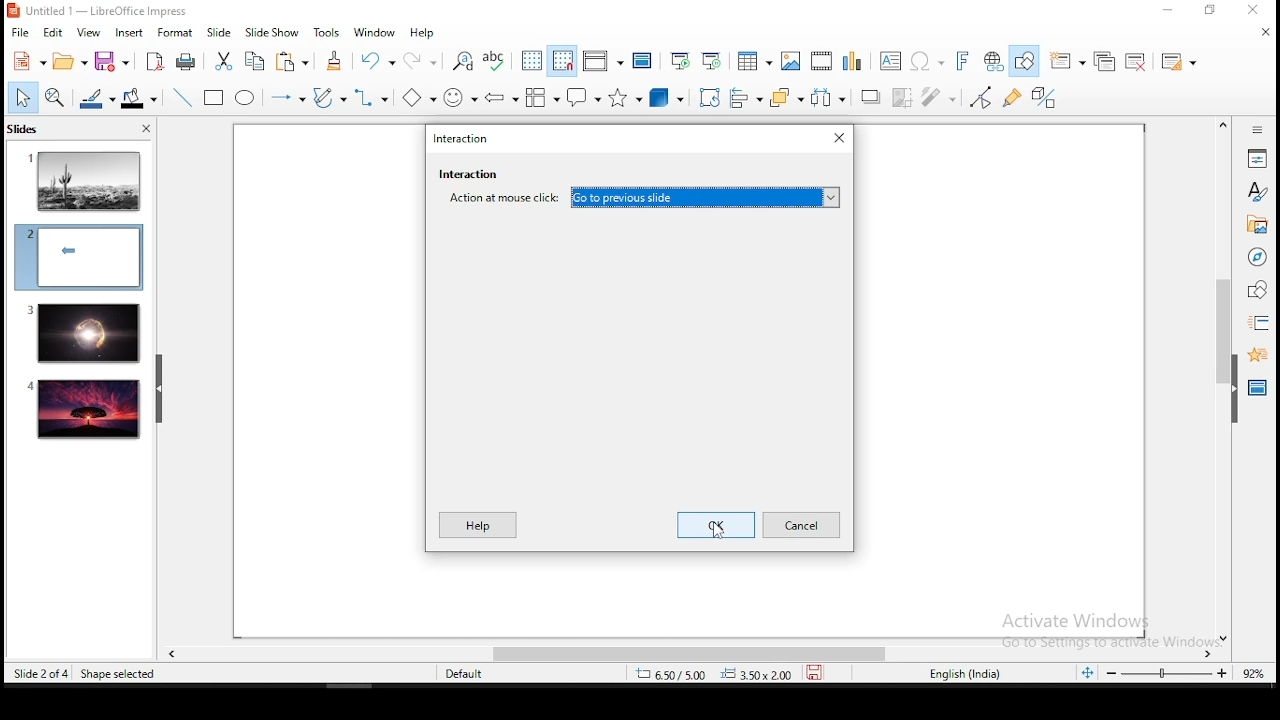  Describe the element at coordinates (1099, 624) in the screenshot. I see `` at that location.